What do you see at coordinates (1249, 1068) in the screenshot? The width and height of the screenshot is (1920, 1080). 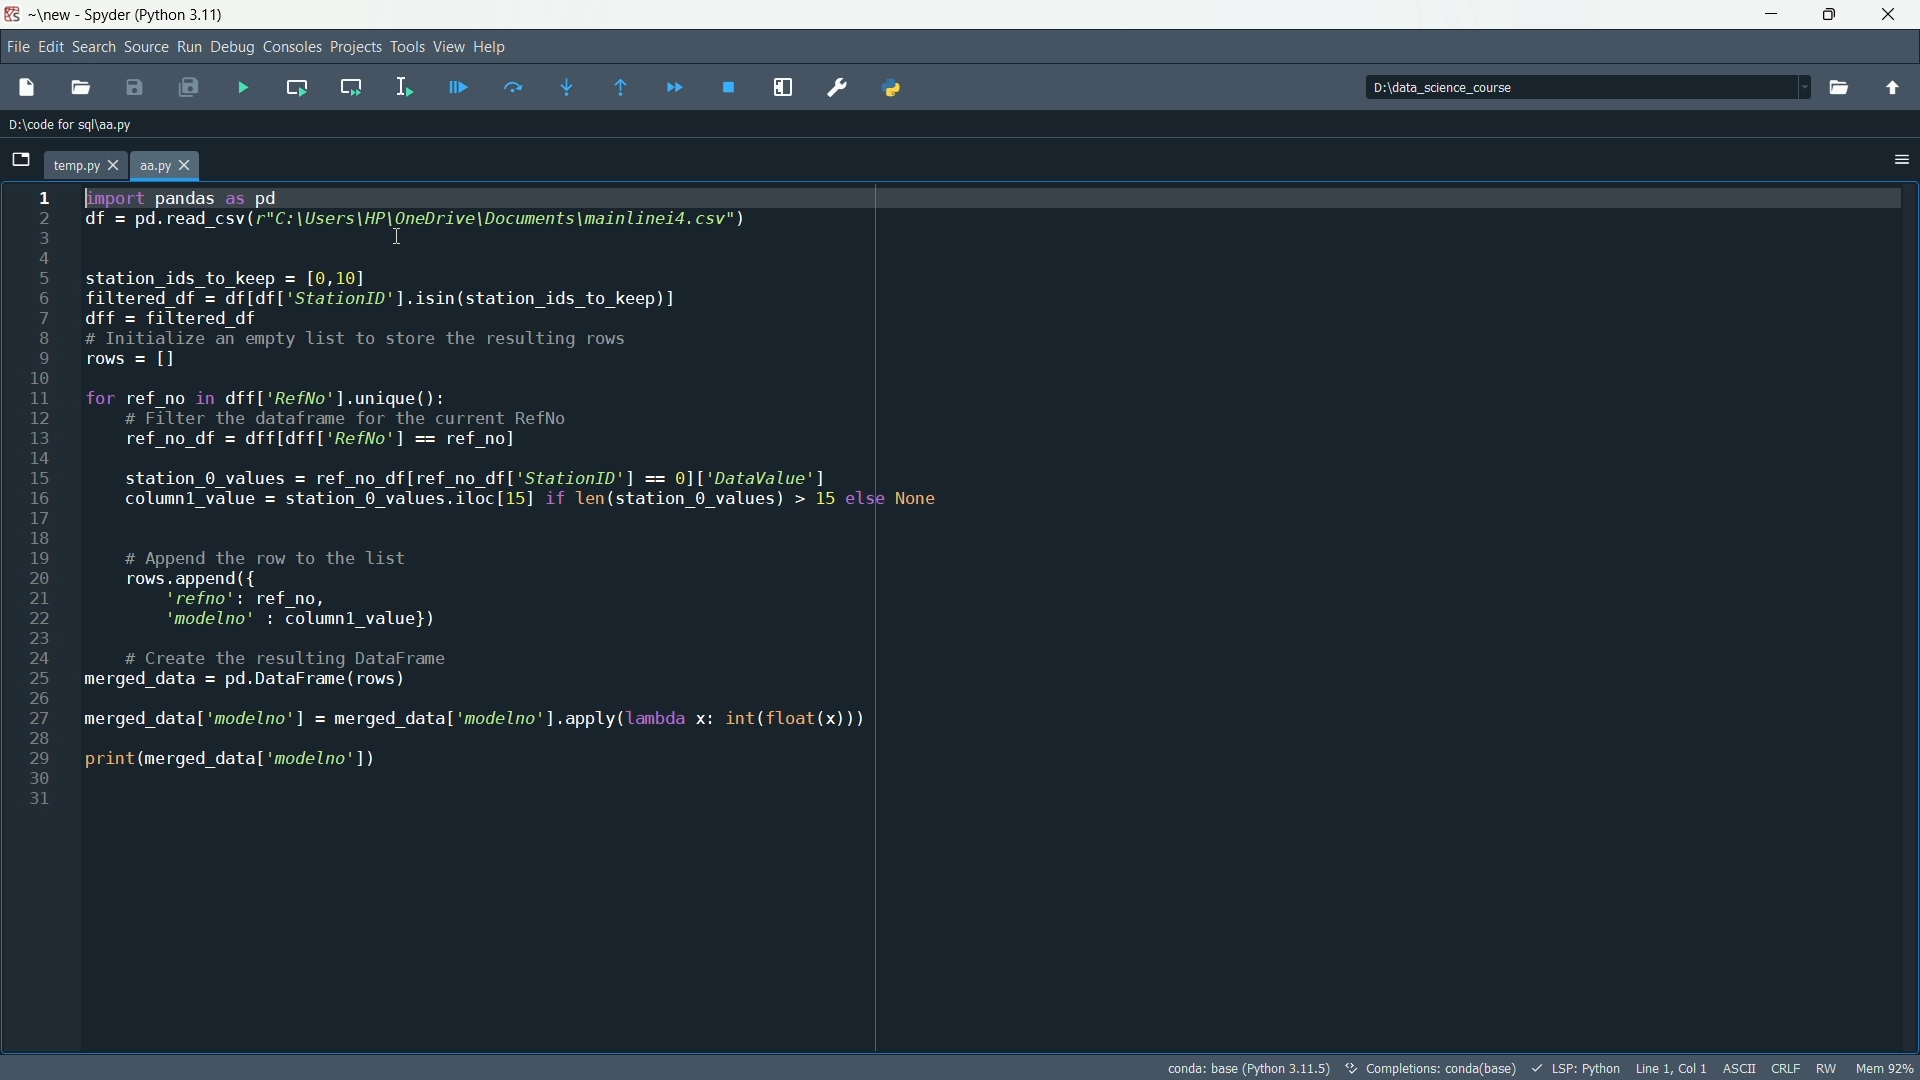 I see `python interpretor` at bounding box center [1249, 1068].